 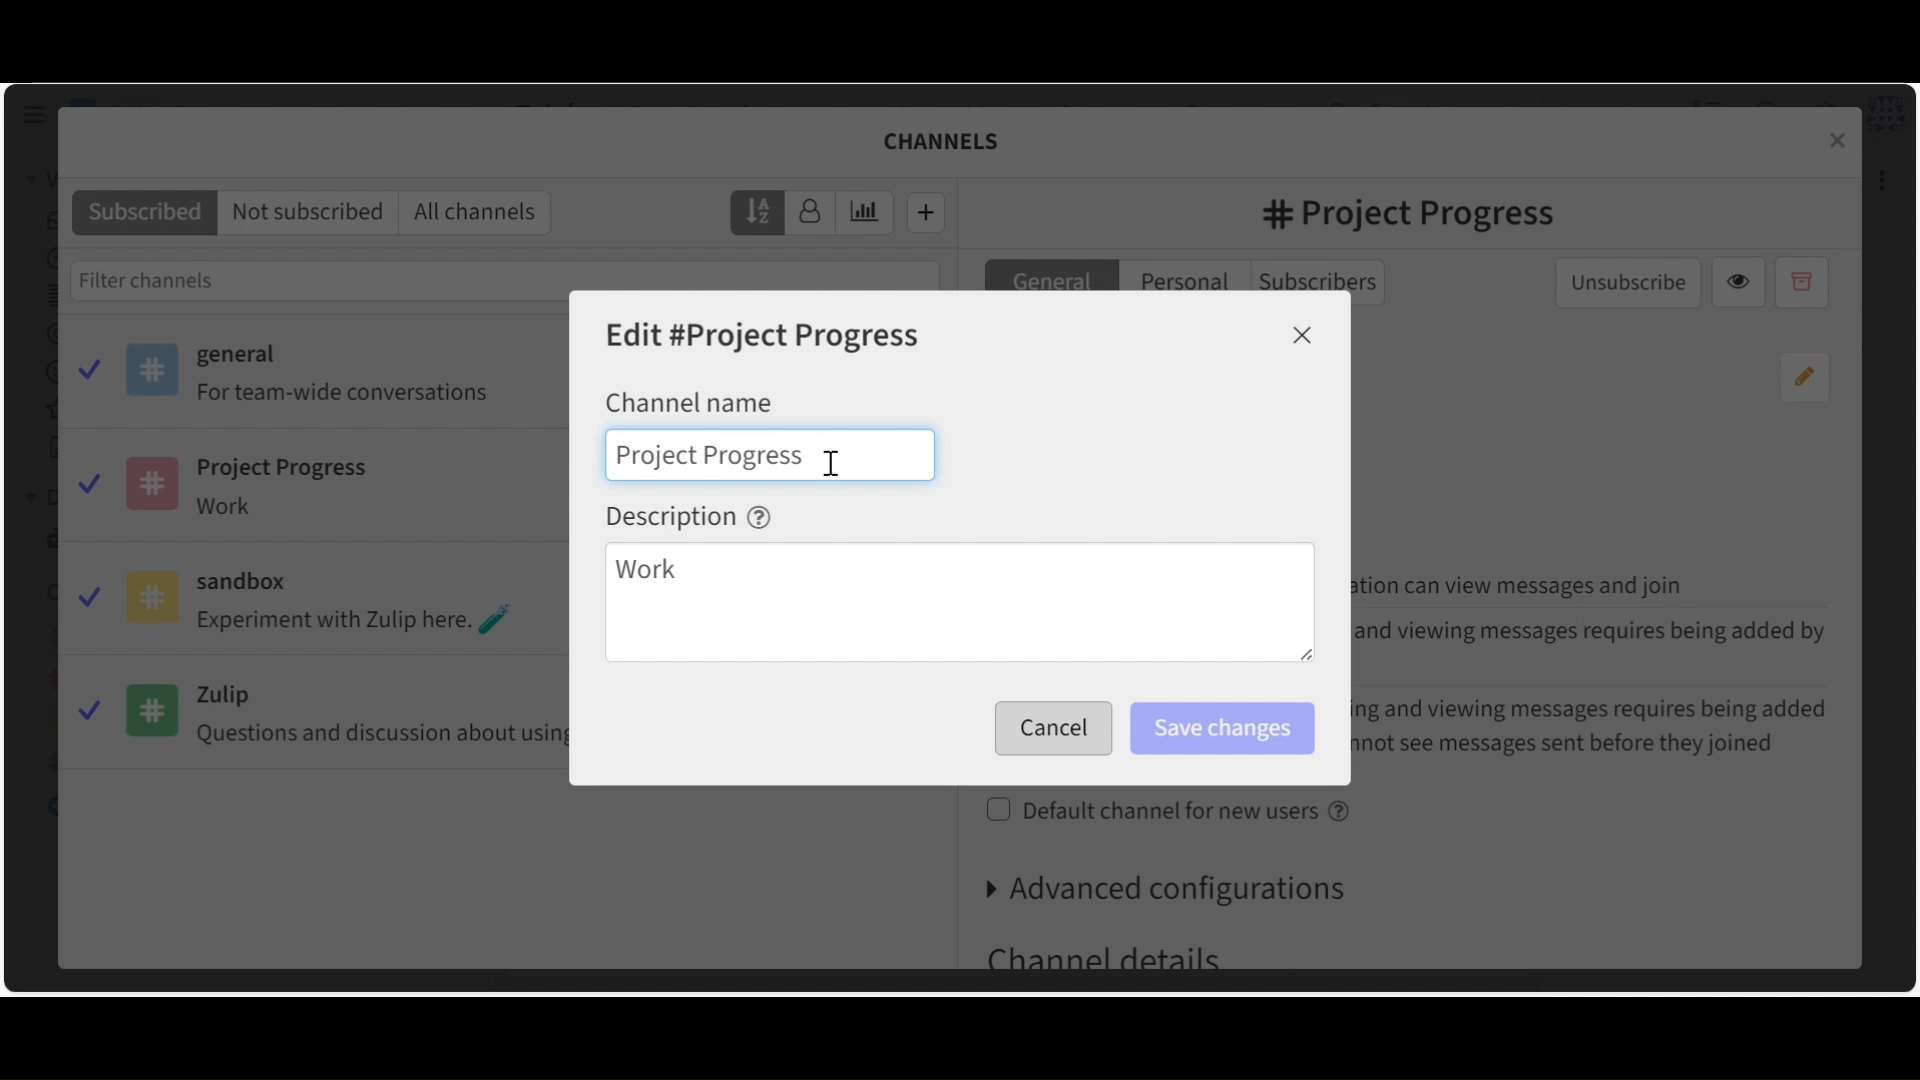 I want to click on Description, so click(x=689, y=516).